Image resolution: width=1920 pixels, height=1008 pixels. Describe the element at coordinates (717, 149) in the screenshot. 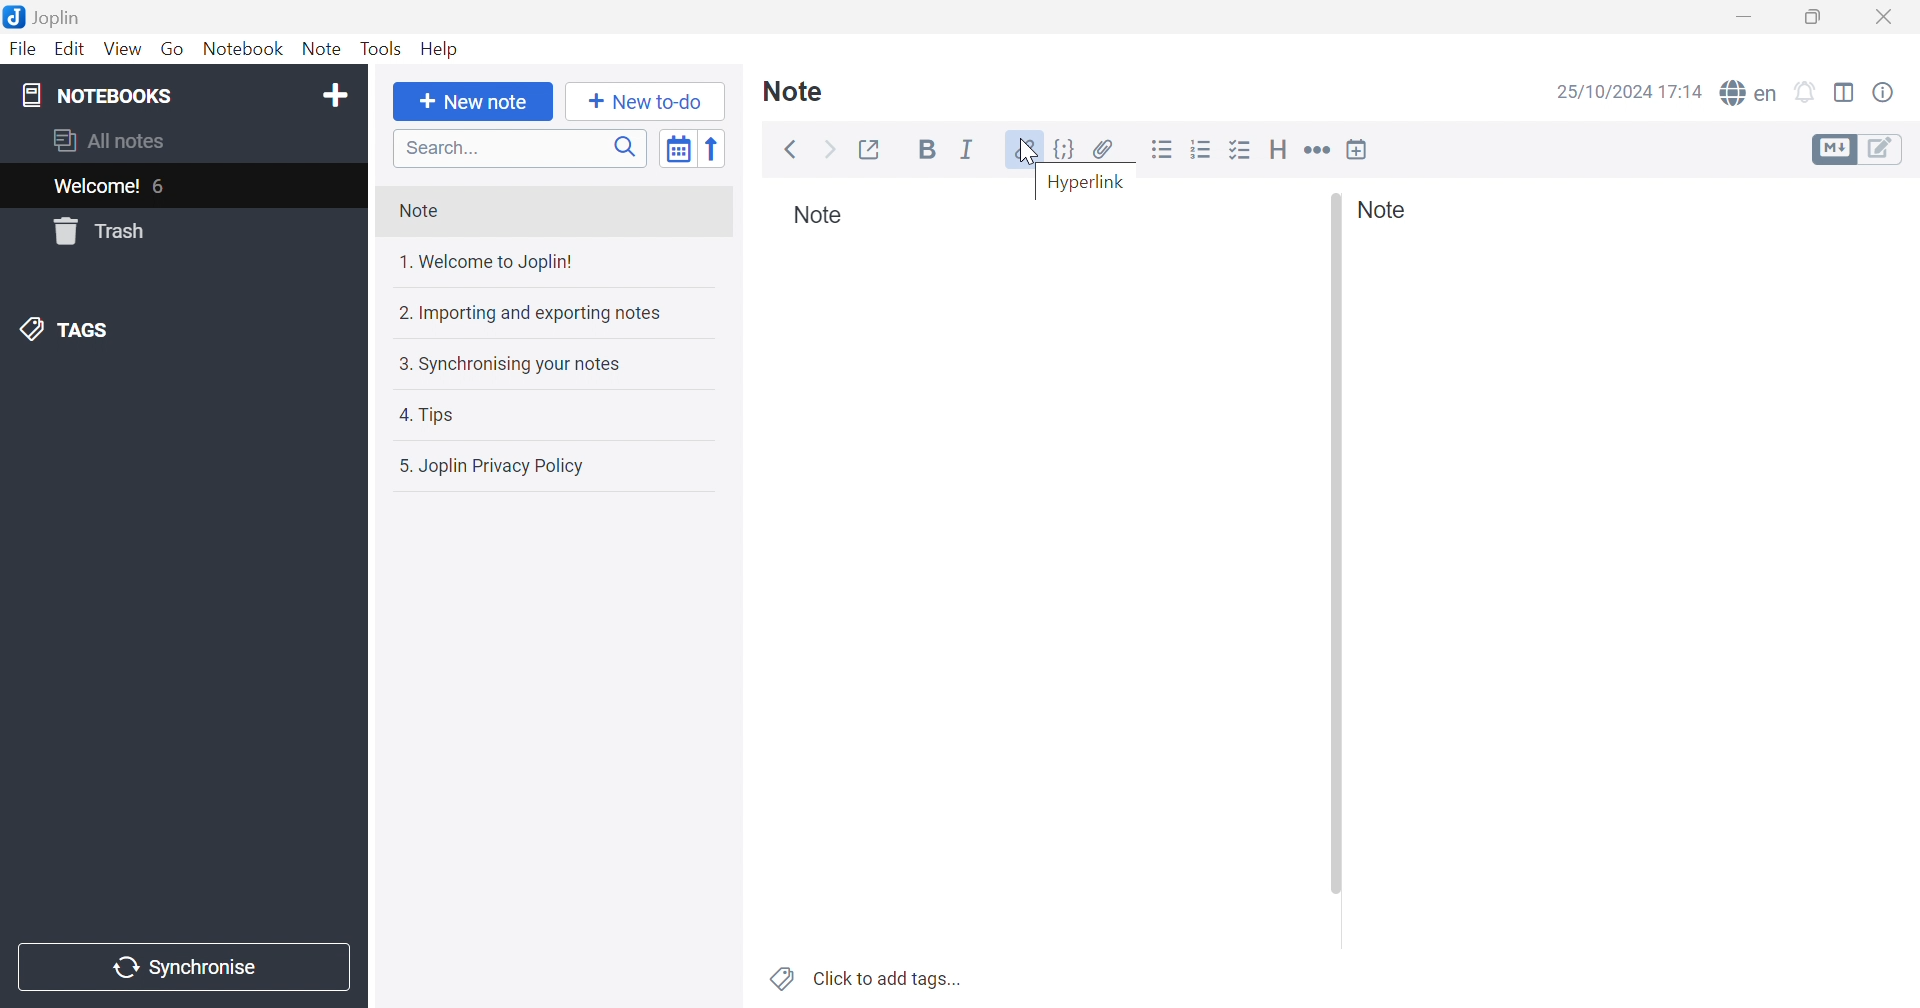

I see `Reverse sort order` at that location.